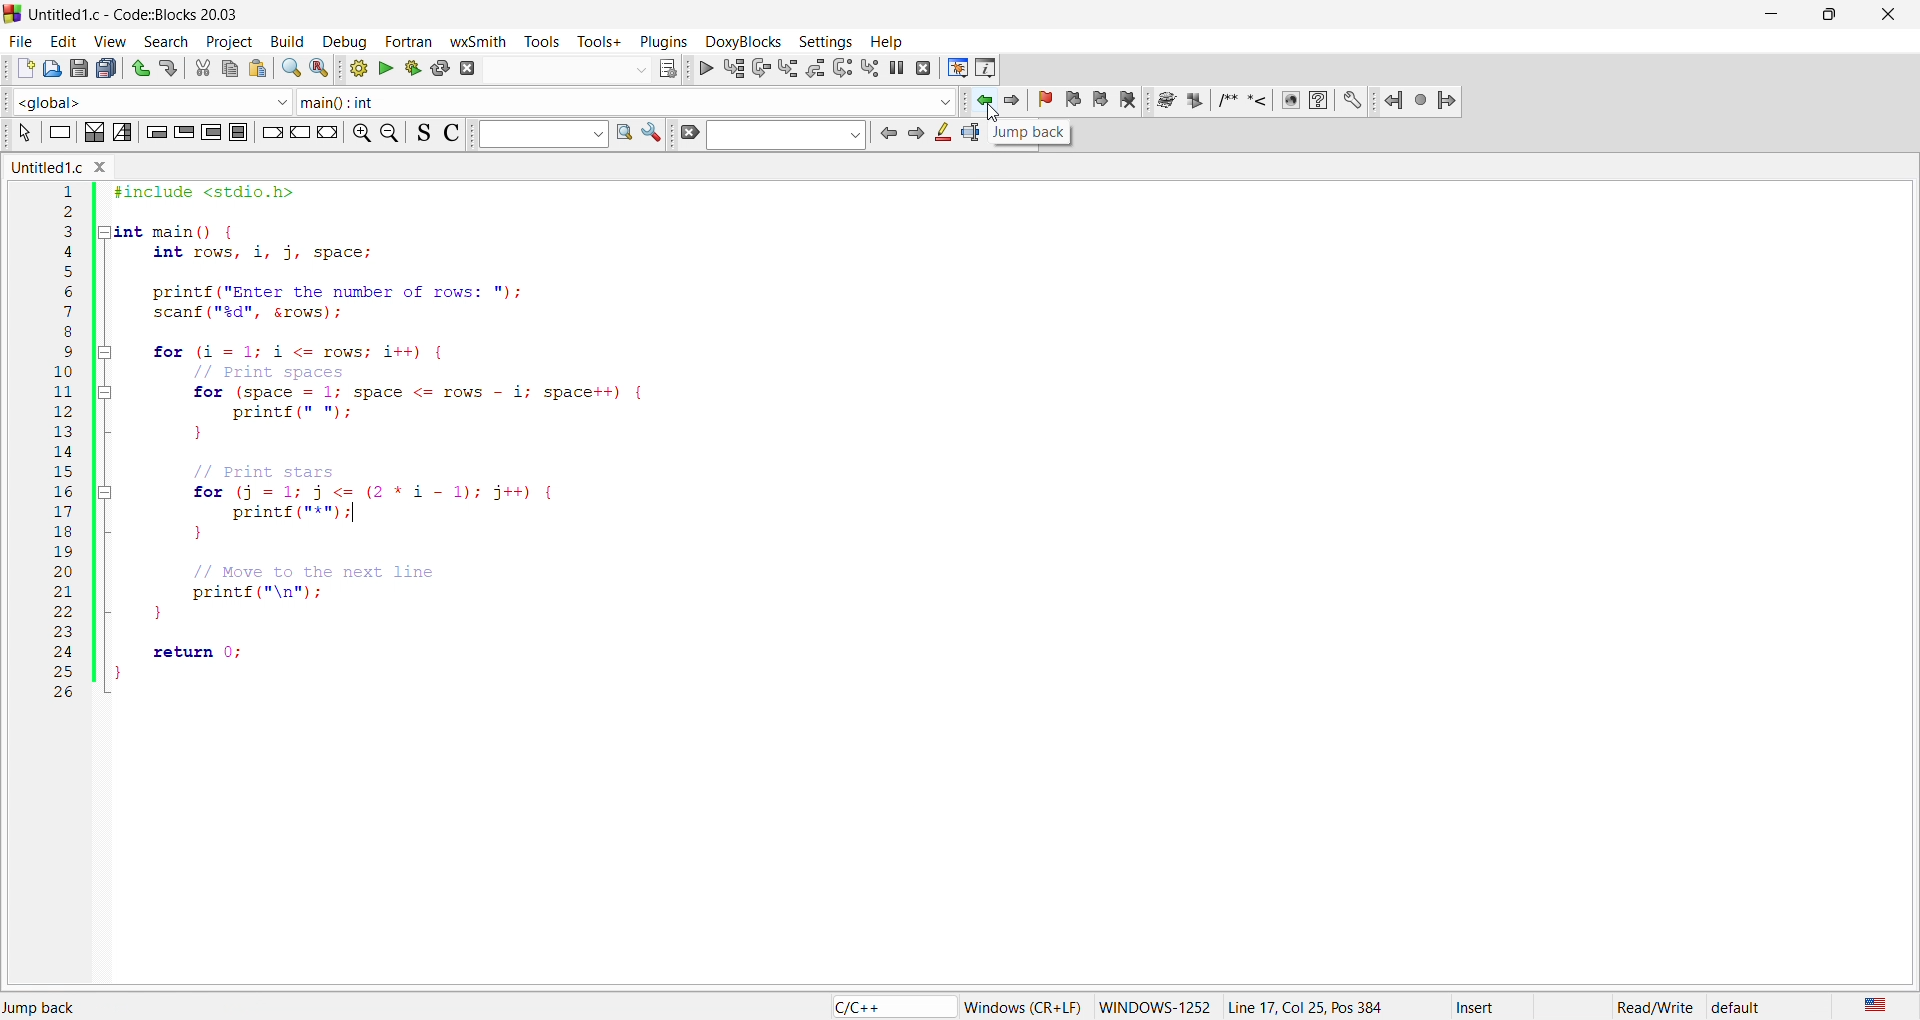 This screenshot has width=1920, height=1020. I want to click on icon, so click(122, 133).